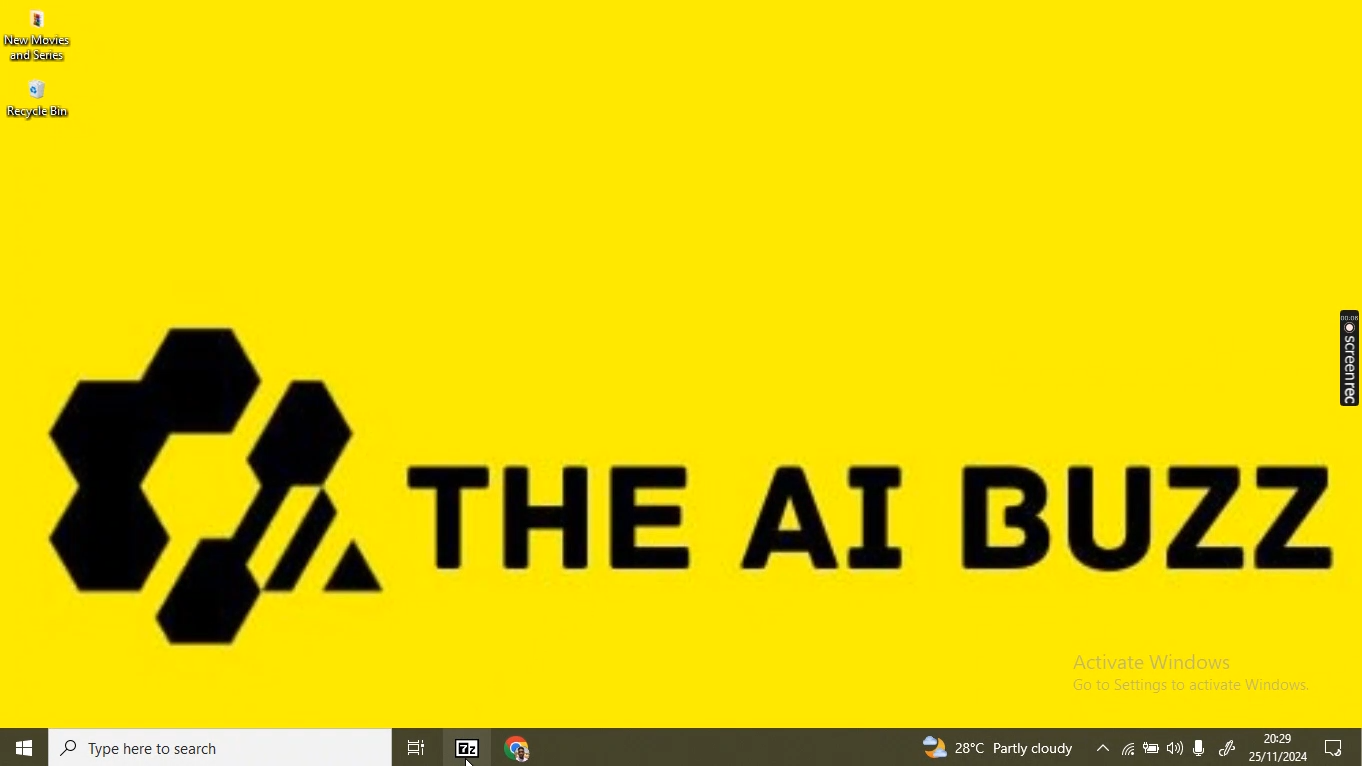 The image size is (1362, 766). What do you see at coordinates (1198, 748) in the screenshot?
I see `sound` at bounding box center [1198, 748].